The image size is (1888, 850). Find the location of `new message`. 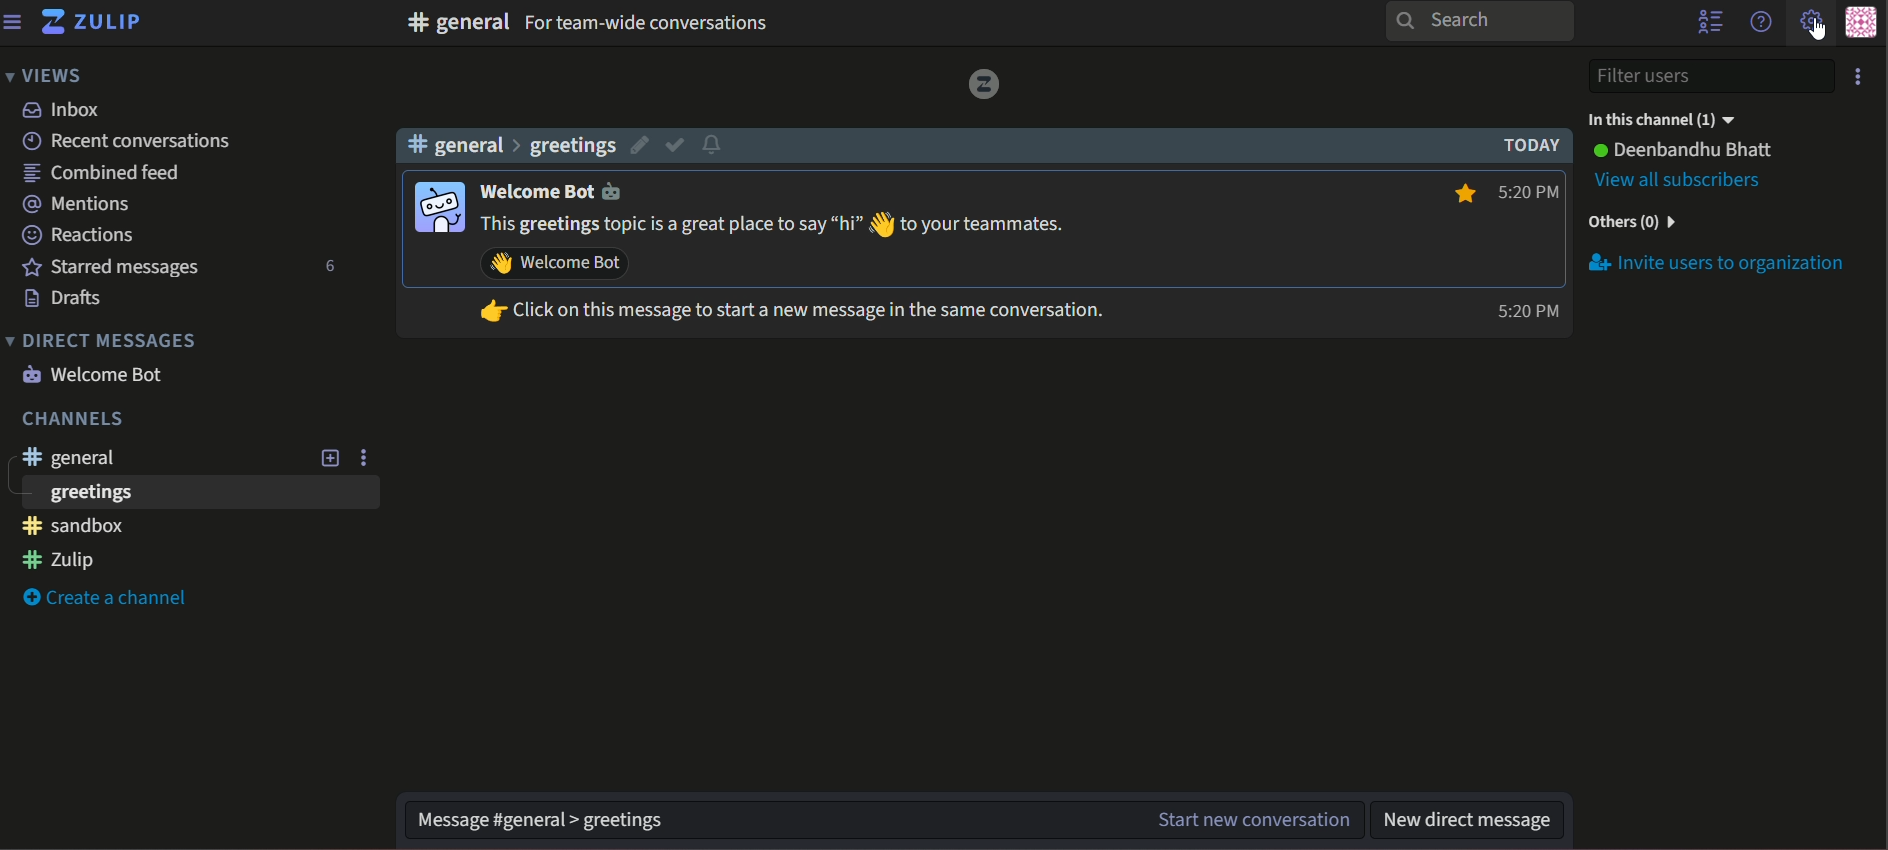

new message is located at coordinates (1472, 817).